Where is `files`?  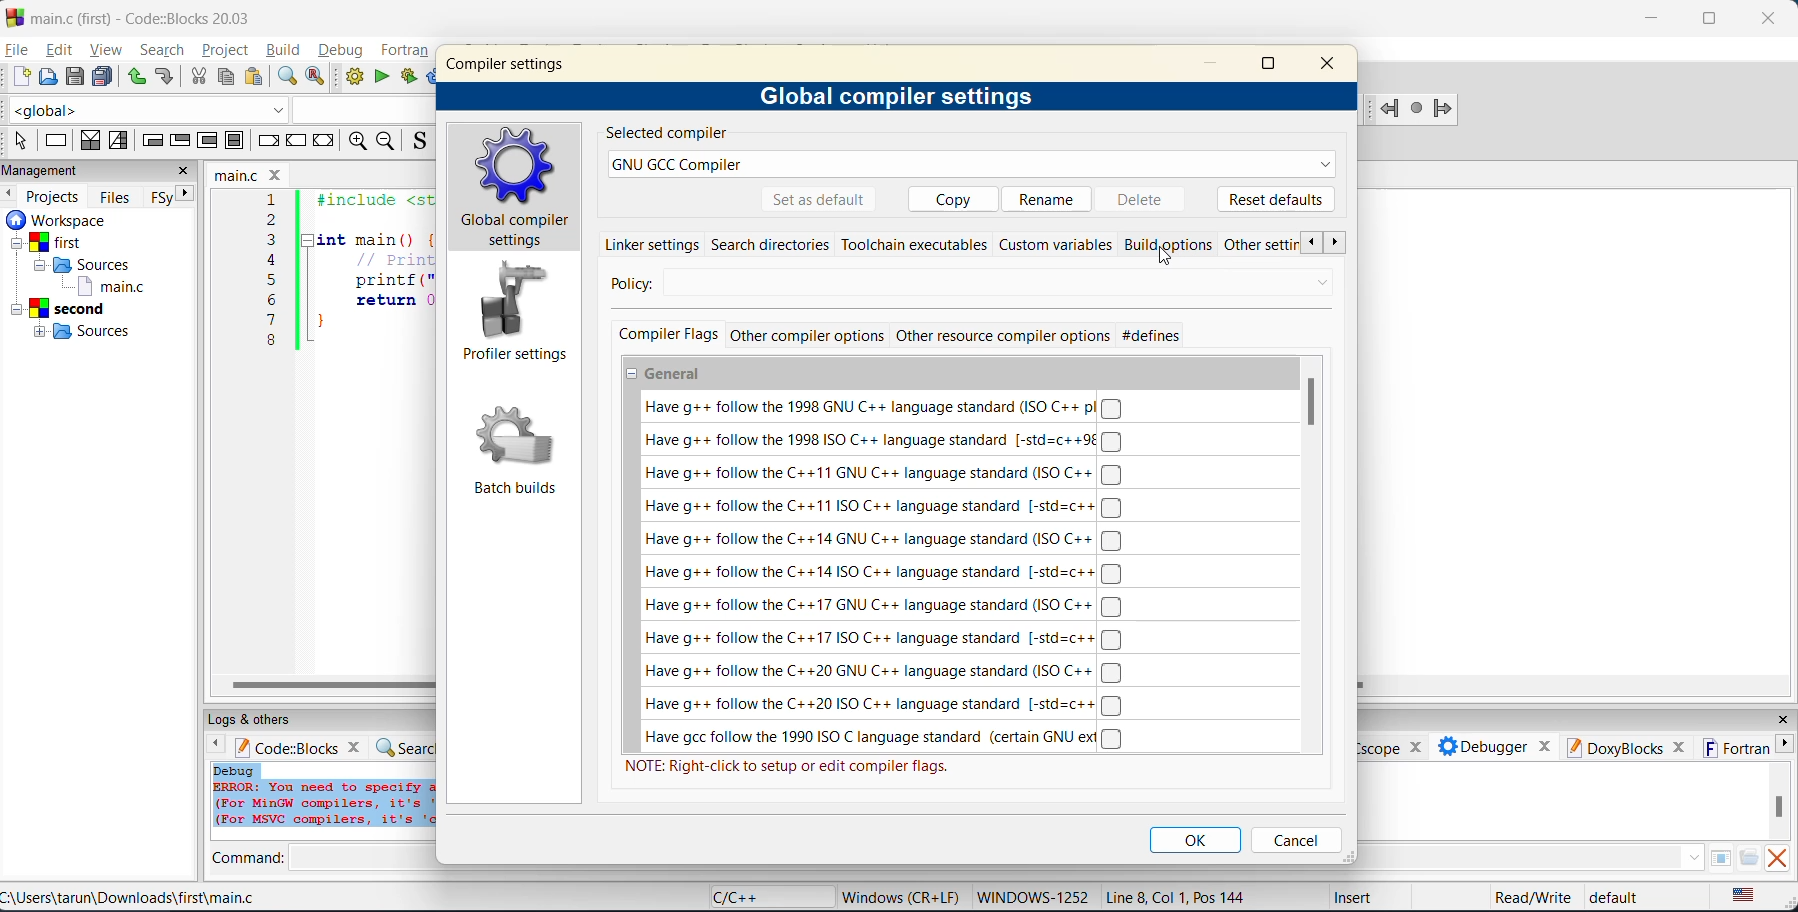
files is located at coordinates (118, 196).